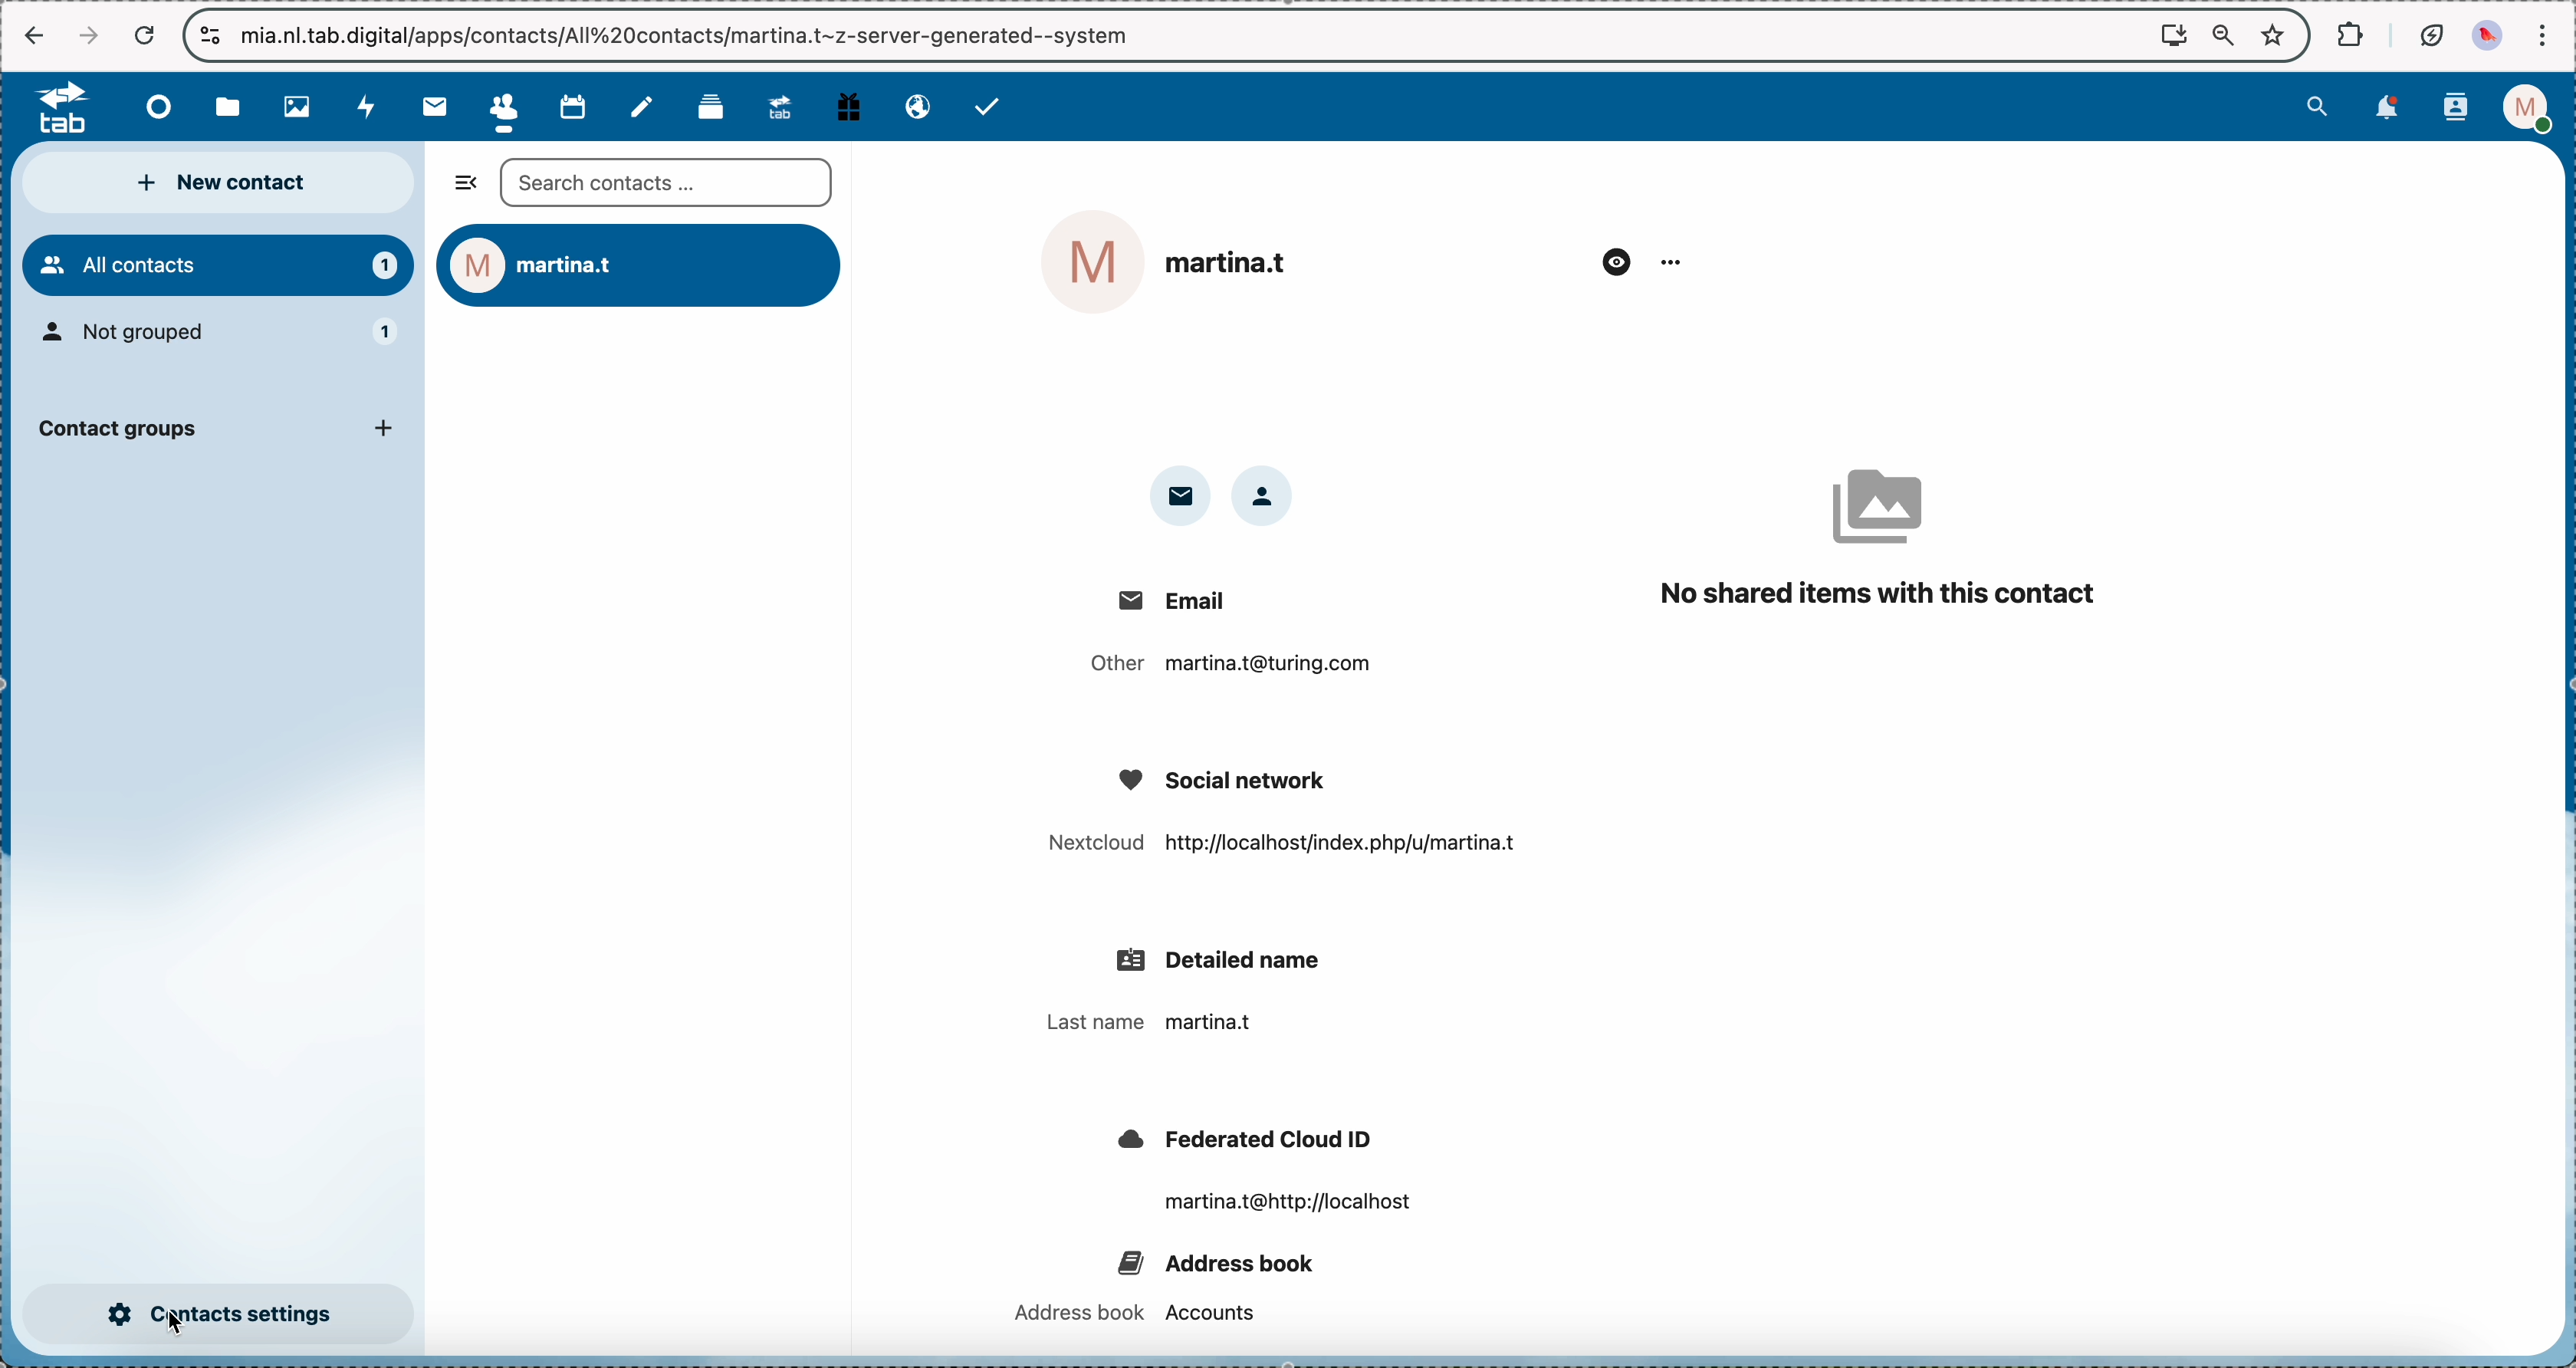 Image resolution: width=2576 pixels, height=1368 pixels. Describe the element at coordinates (2526, 108) in the screenshot. I see `profile` at that location.